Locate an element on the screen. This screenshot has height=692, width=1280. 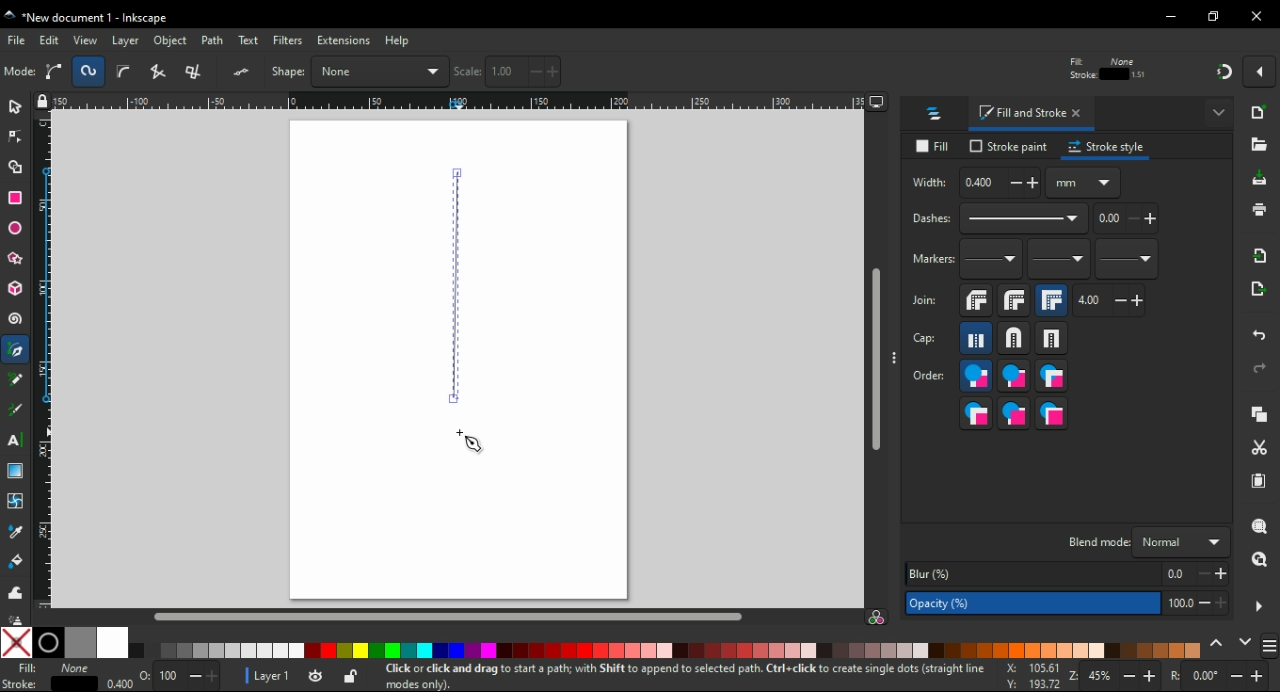
open export is located at coordinates (1256, 294).